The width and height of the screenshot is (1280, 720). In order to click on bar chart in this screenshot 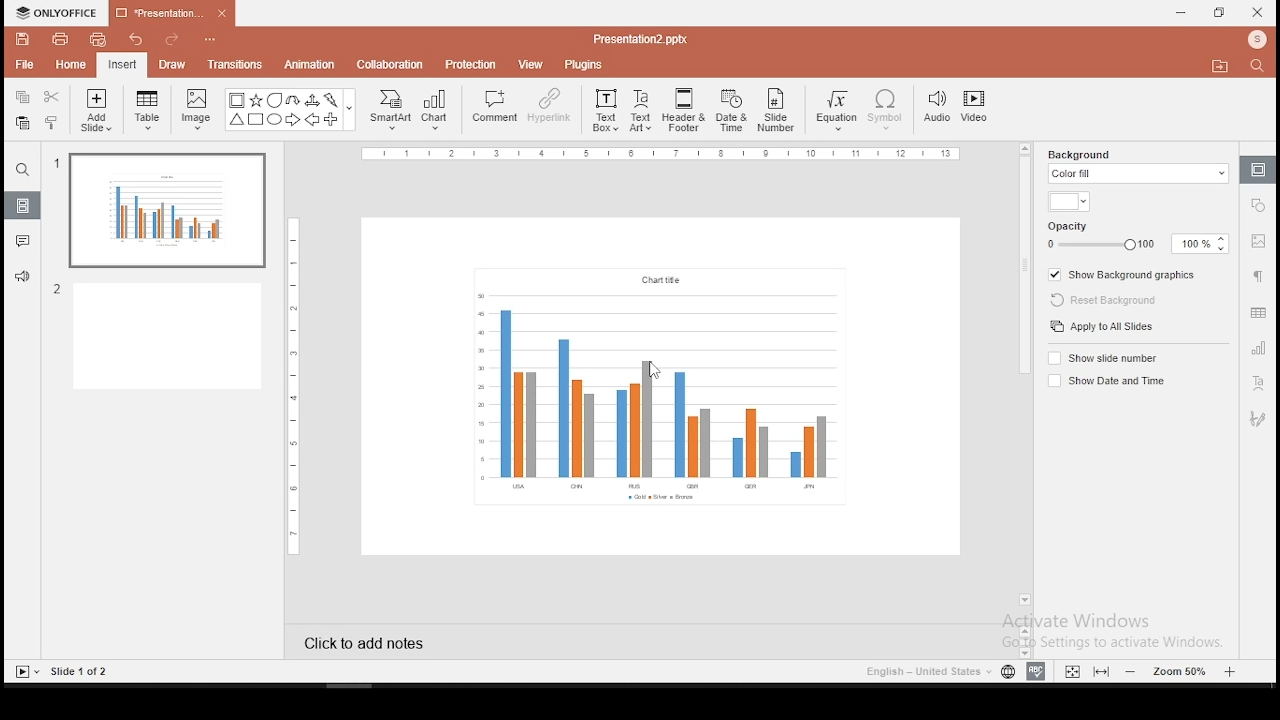, I will do `click(658, 386)`.